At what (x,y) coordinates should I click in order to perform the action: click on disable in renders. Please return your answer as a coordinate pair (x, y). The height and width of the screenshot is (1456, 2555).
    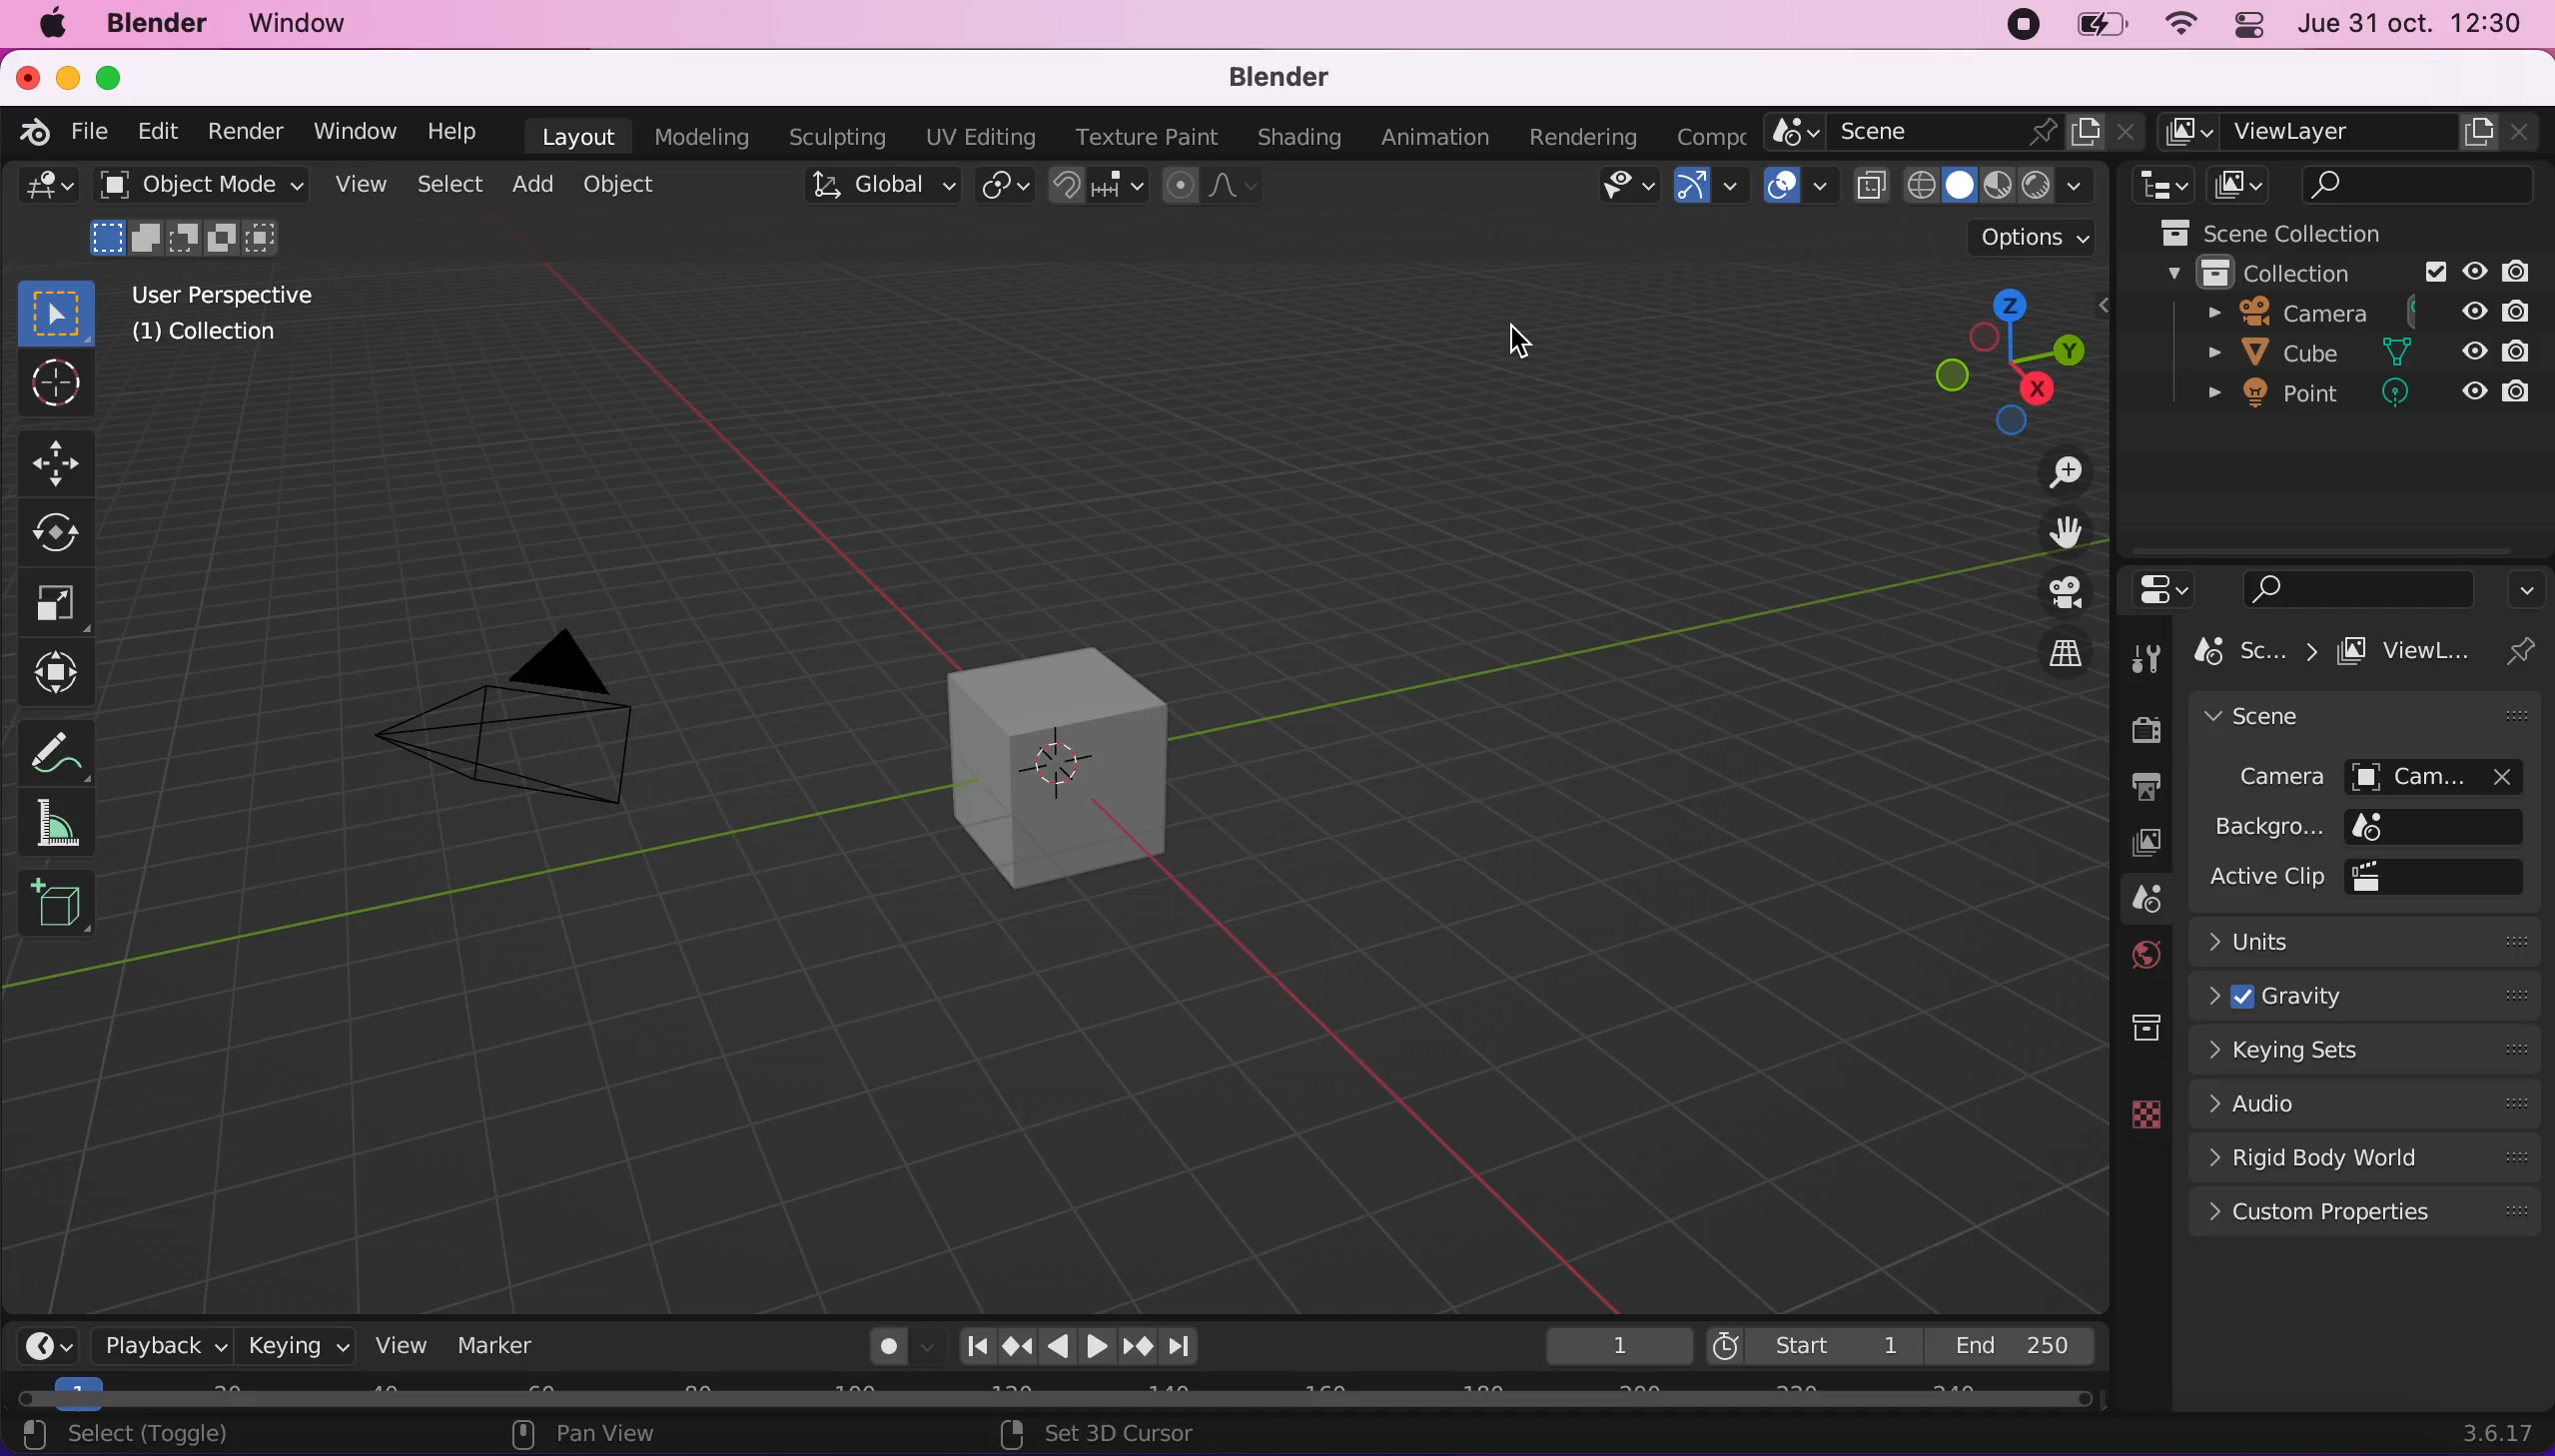
    Looking at the image, I should click on (2512, 395).